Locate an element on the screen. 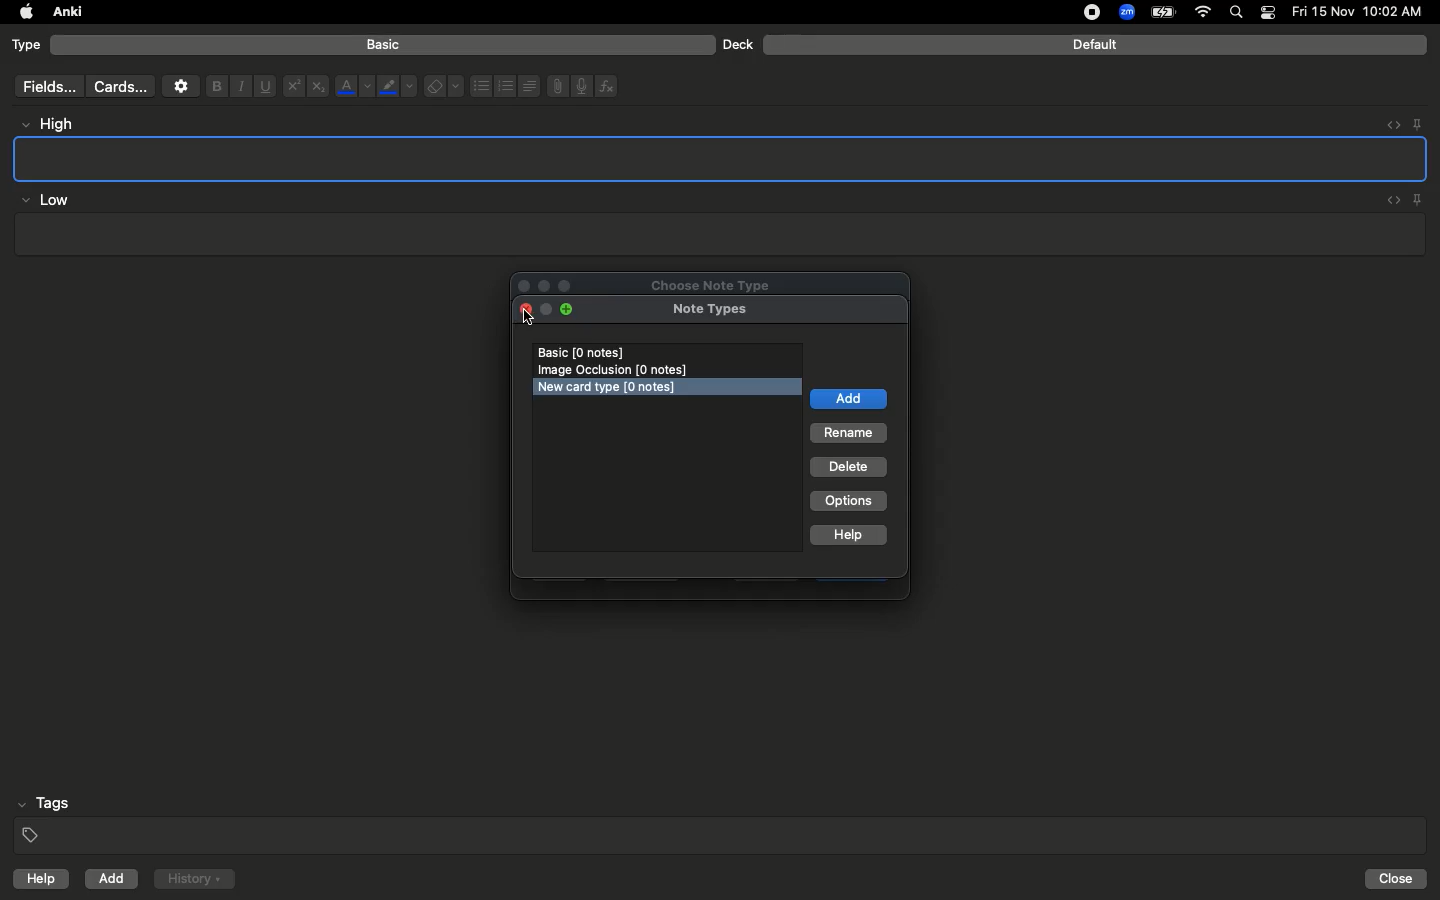  Font color is located at coordinates (353, 86).